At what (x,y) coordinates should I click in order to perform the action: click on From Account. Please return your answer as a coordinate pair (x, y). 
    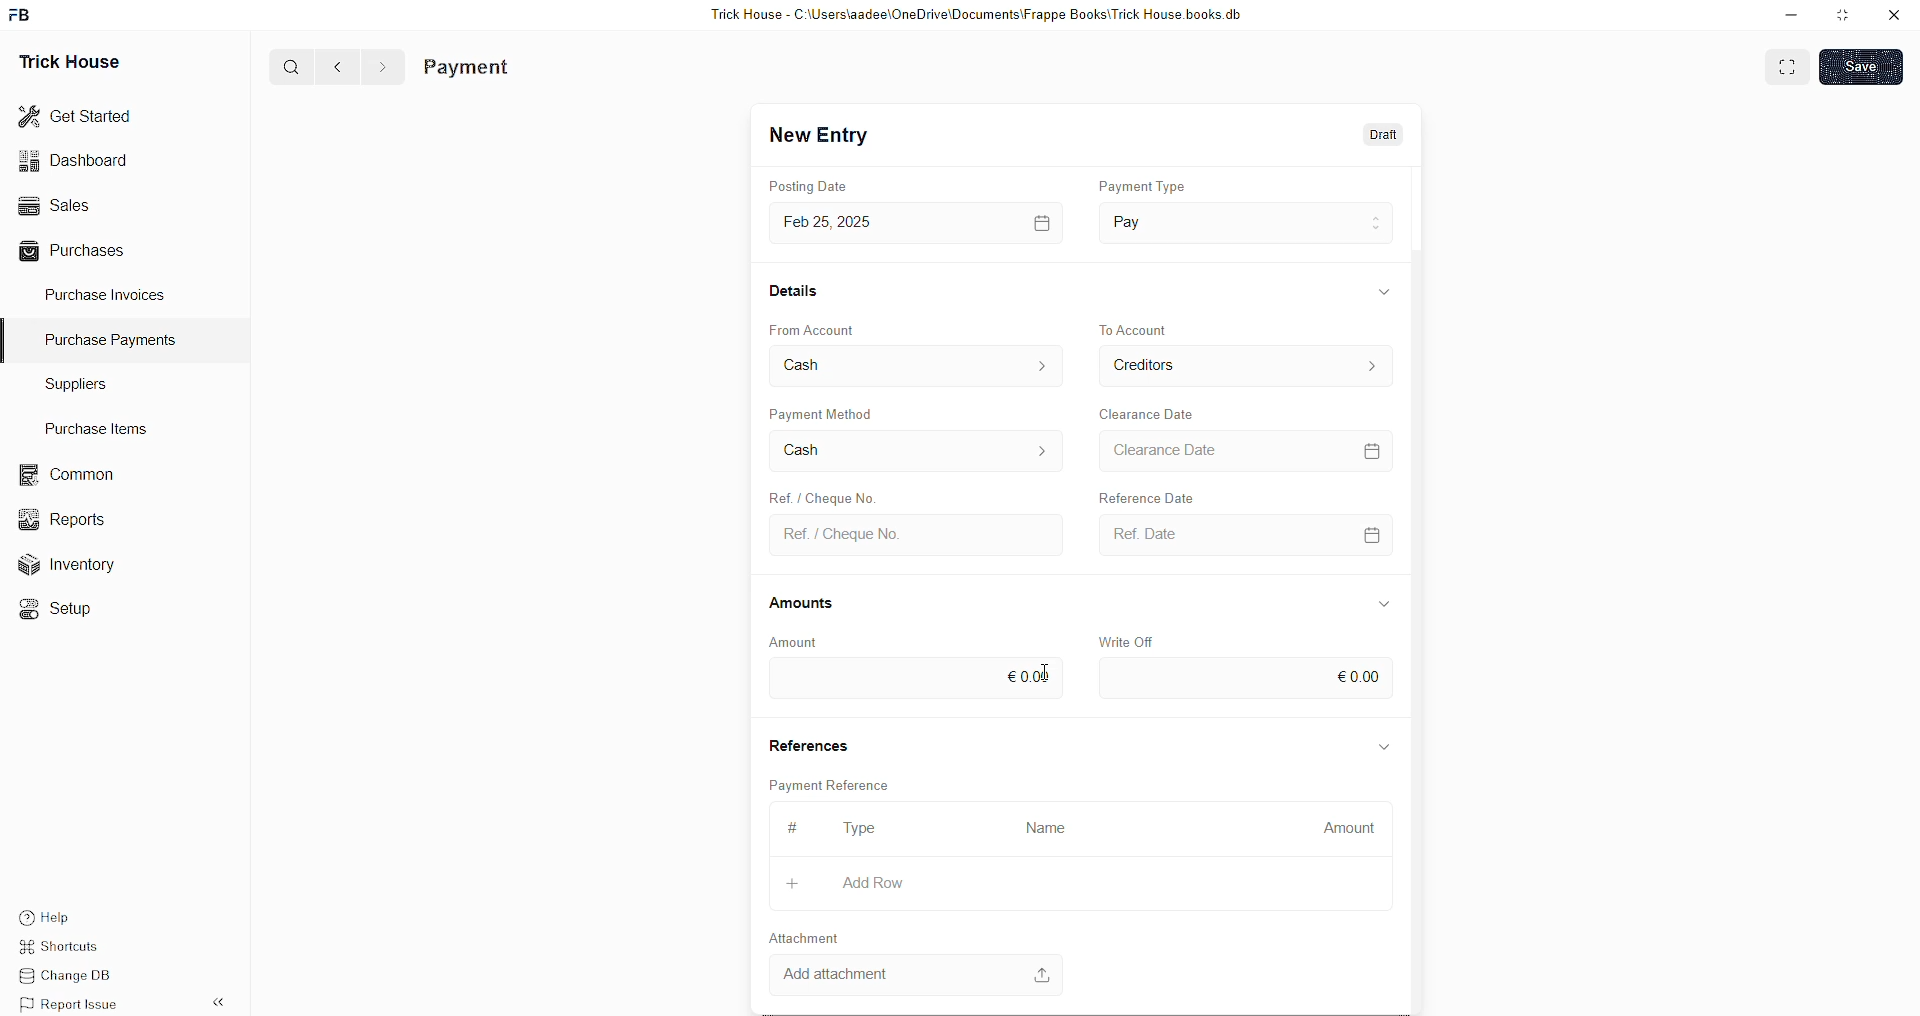
    Looking at the image, I should click on (827, 329).